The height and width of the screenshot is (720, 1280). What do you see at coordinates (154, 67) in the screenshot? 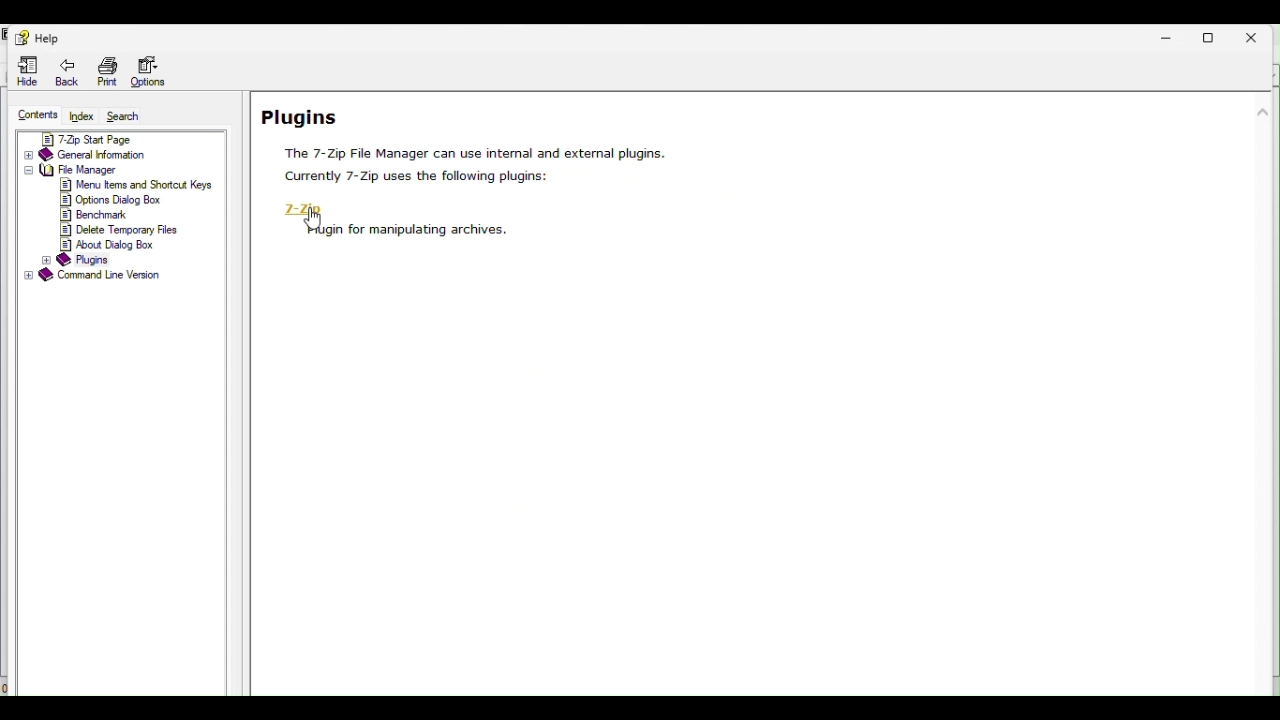
I see `Options` at bounding box center [154, 67].